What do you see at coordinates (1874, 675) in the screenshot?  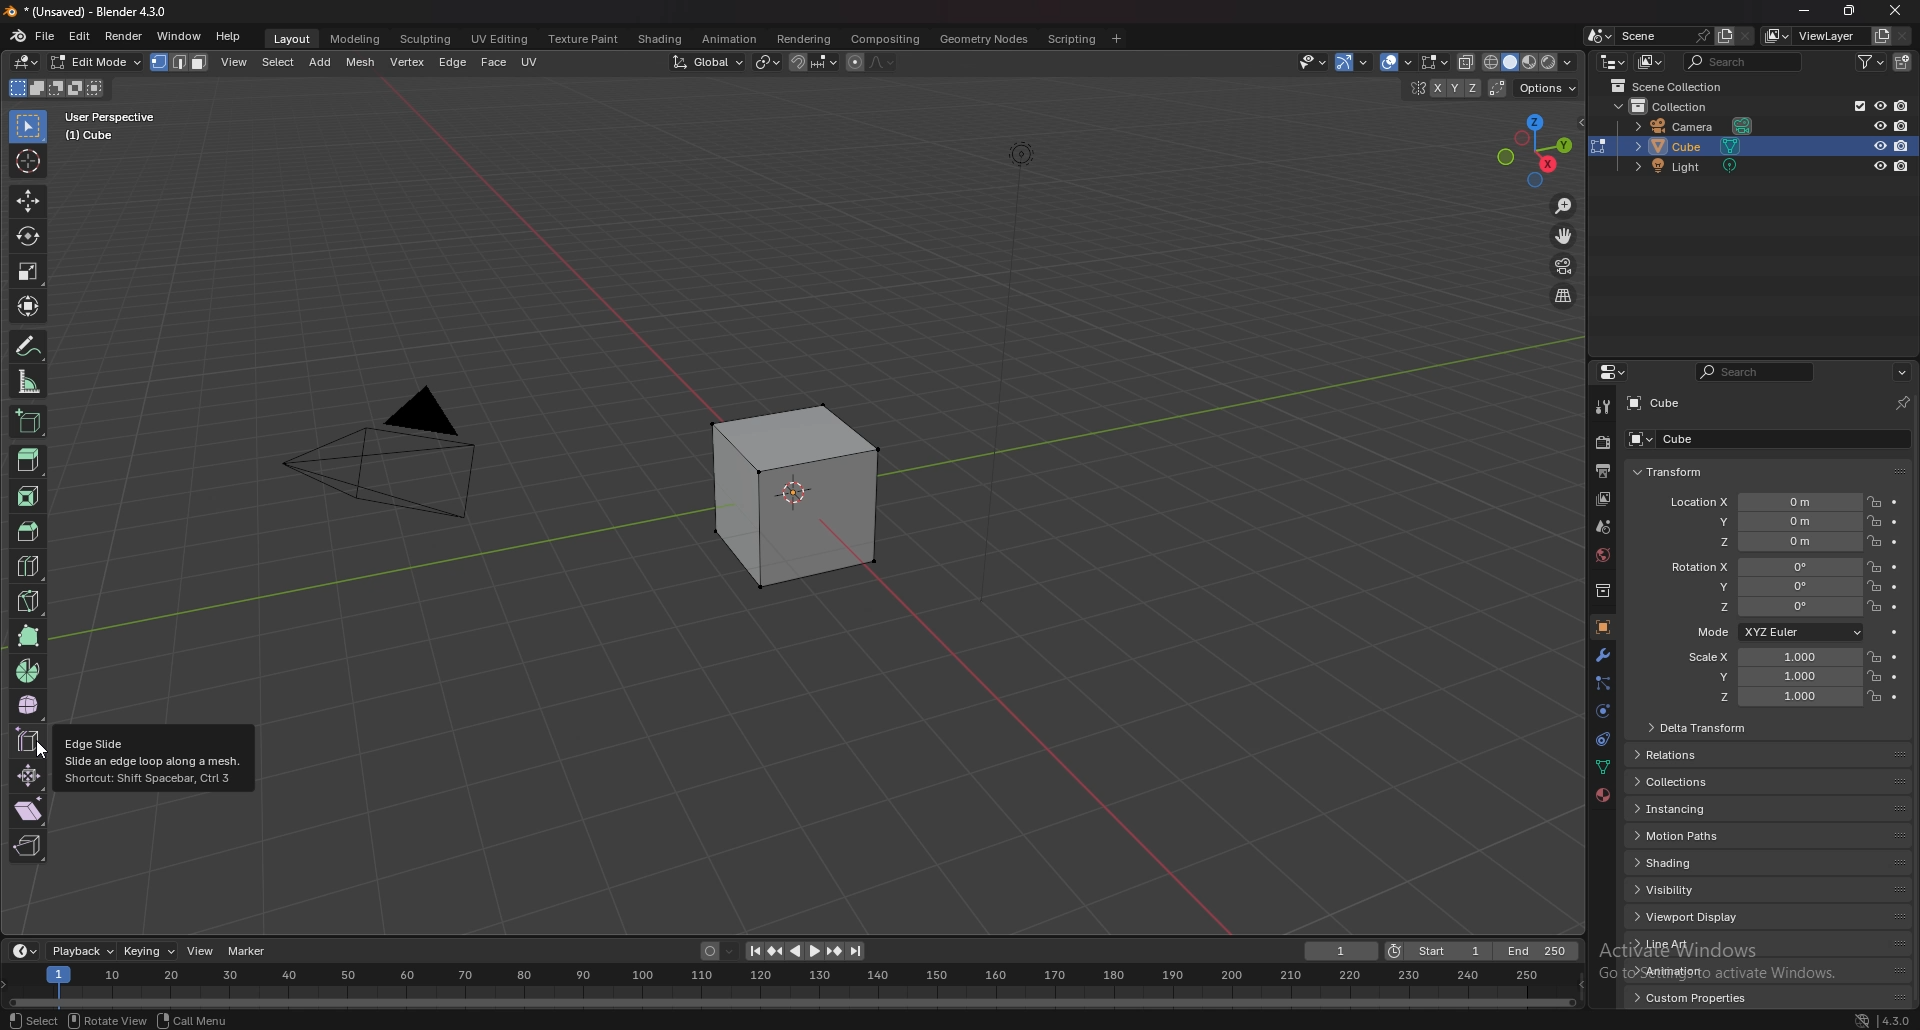 I see `lock` at bounding box center [1874, 675].